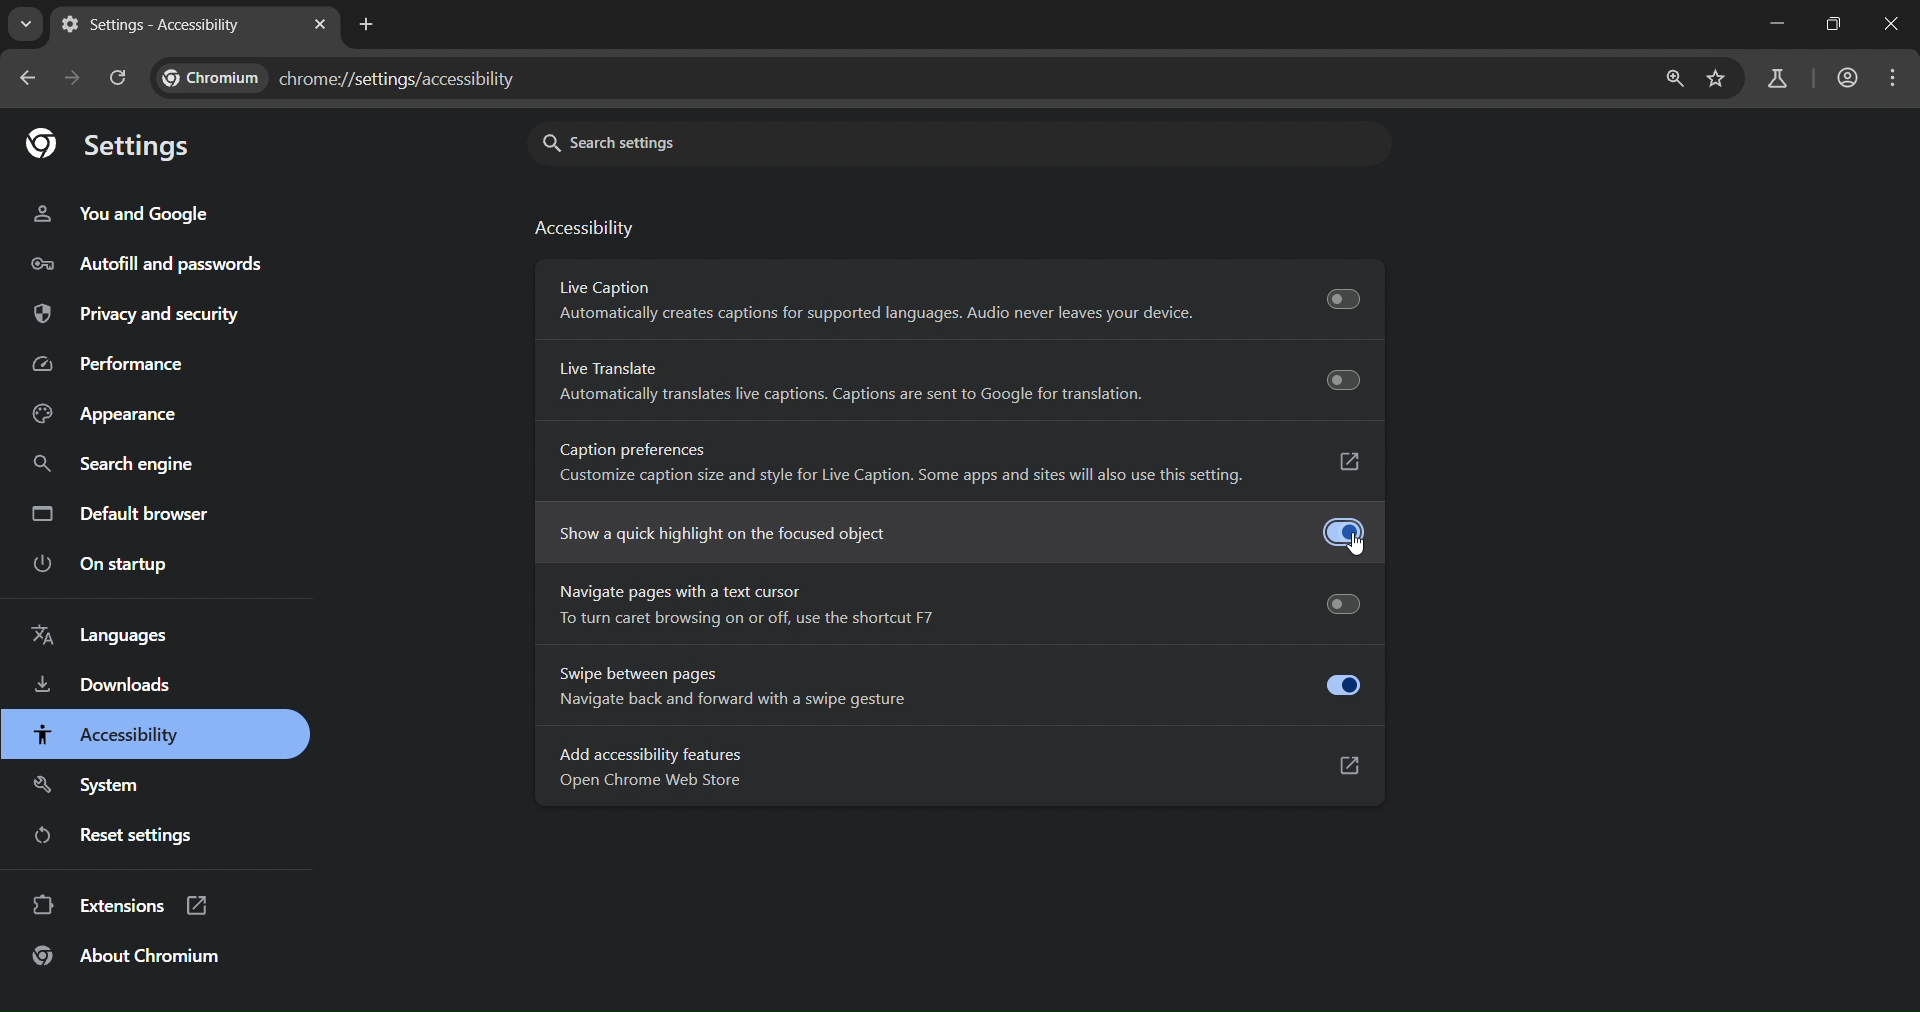 The image size is (1920, 1012). What do you see at coordinates (1777, 24) in the screenshot?
I see `minimize` at bounding box center [1777, 24].